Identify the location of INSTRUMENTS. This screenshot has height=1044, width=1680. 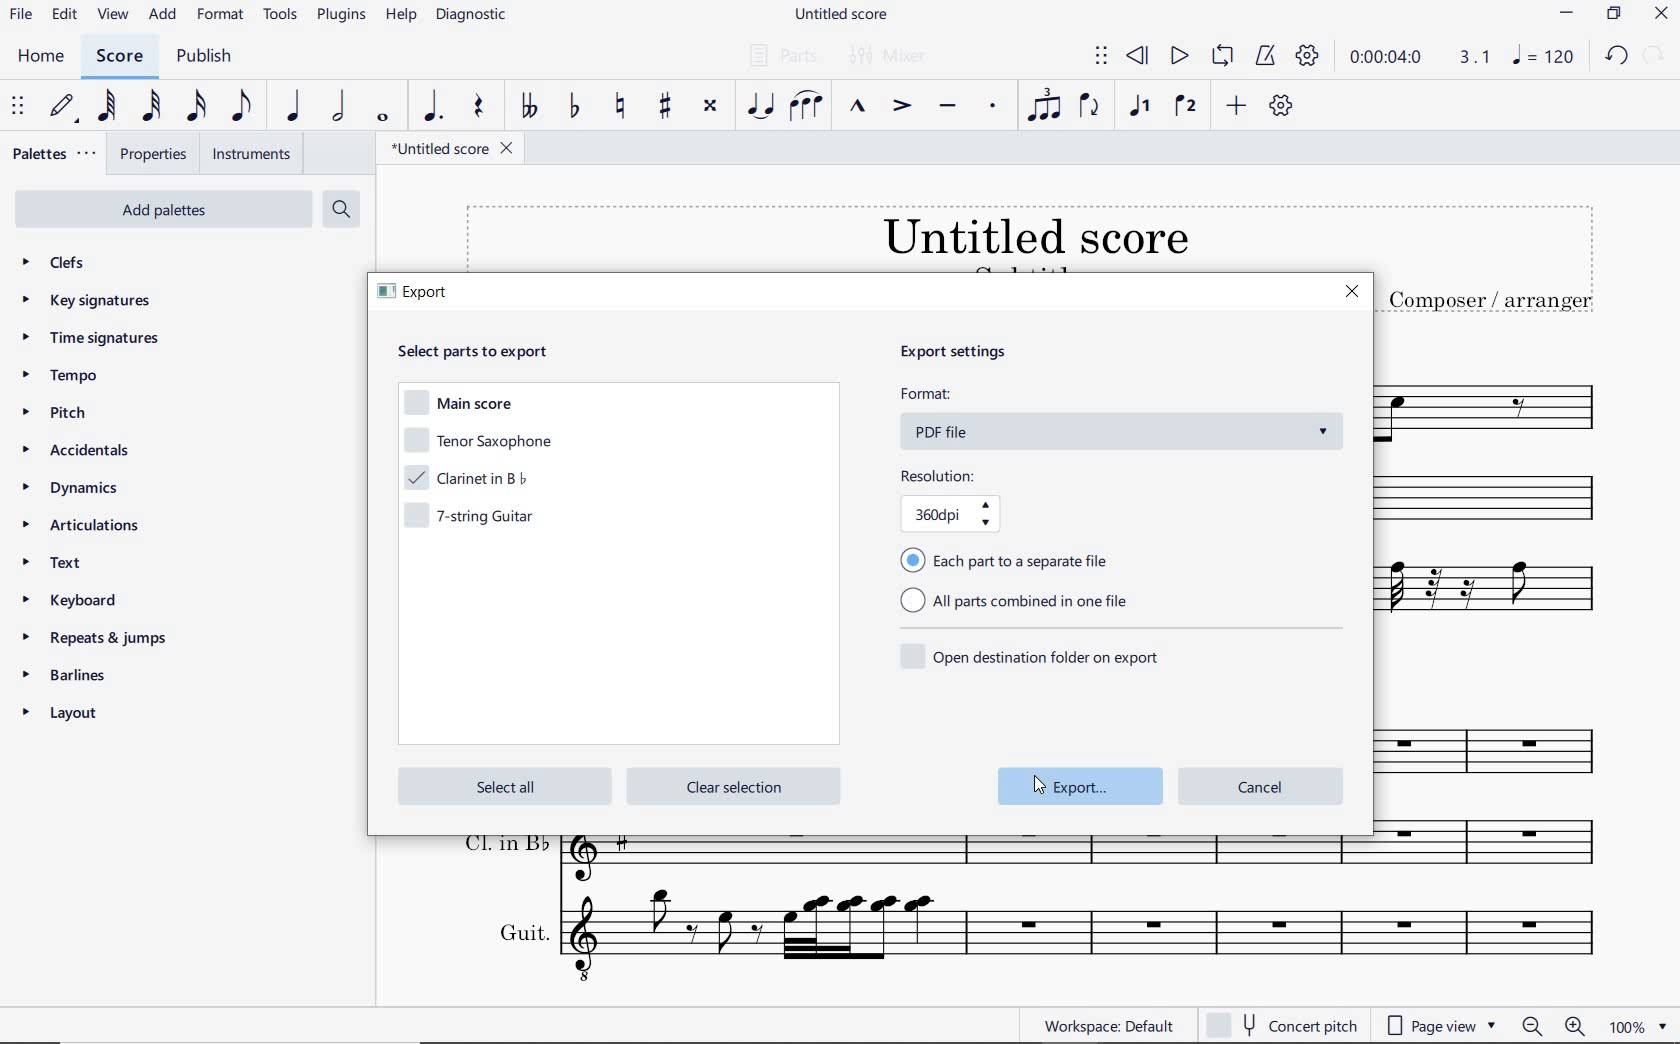
(250, 155).